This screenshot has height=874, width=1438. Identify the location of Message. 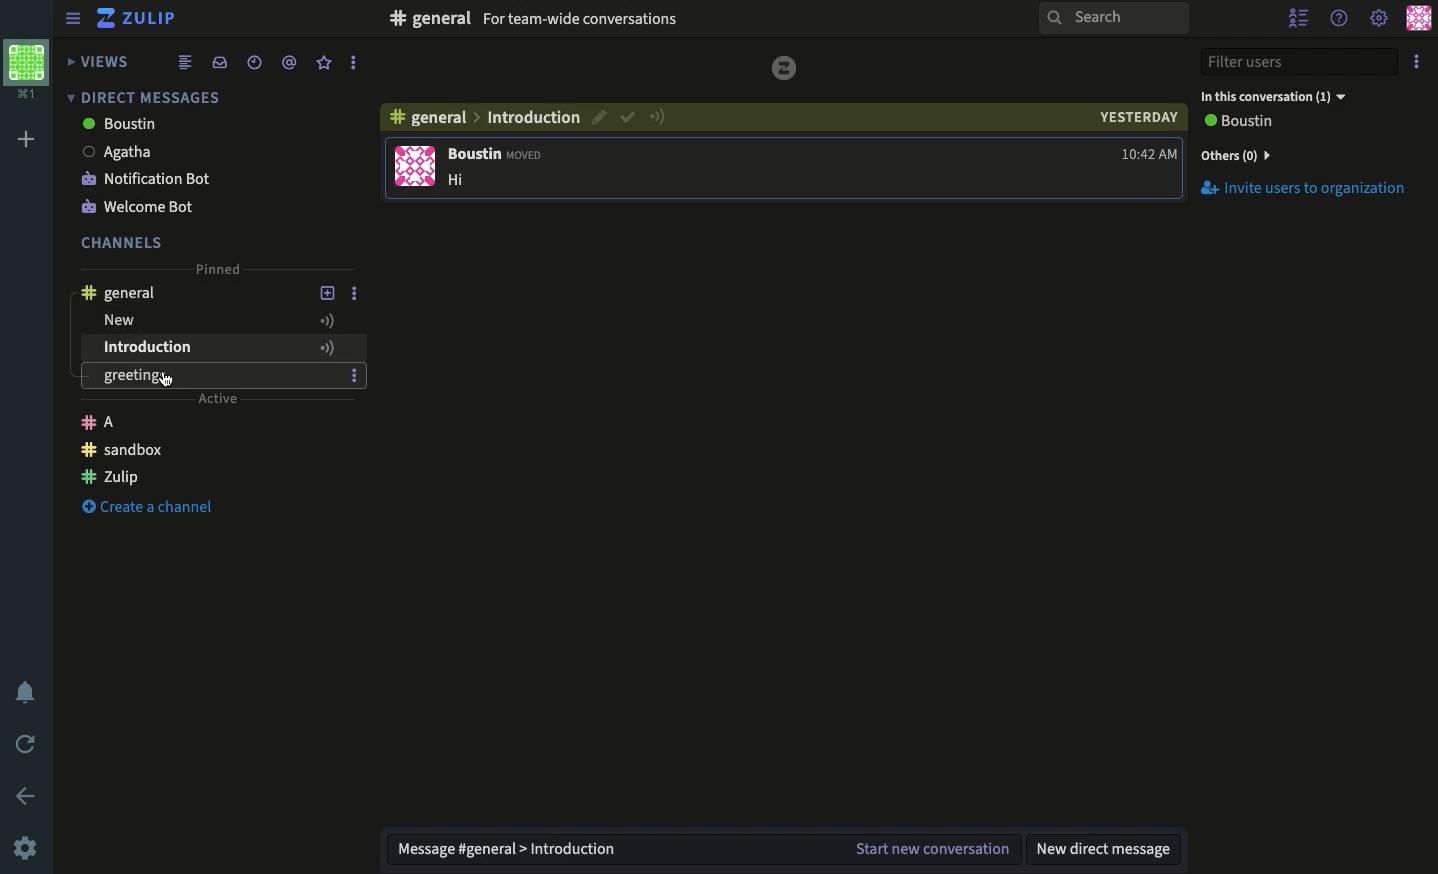
(604, 850).